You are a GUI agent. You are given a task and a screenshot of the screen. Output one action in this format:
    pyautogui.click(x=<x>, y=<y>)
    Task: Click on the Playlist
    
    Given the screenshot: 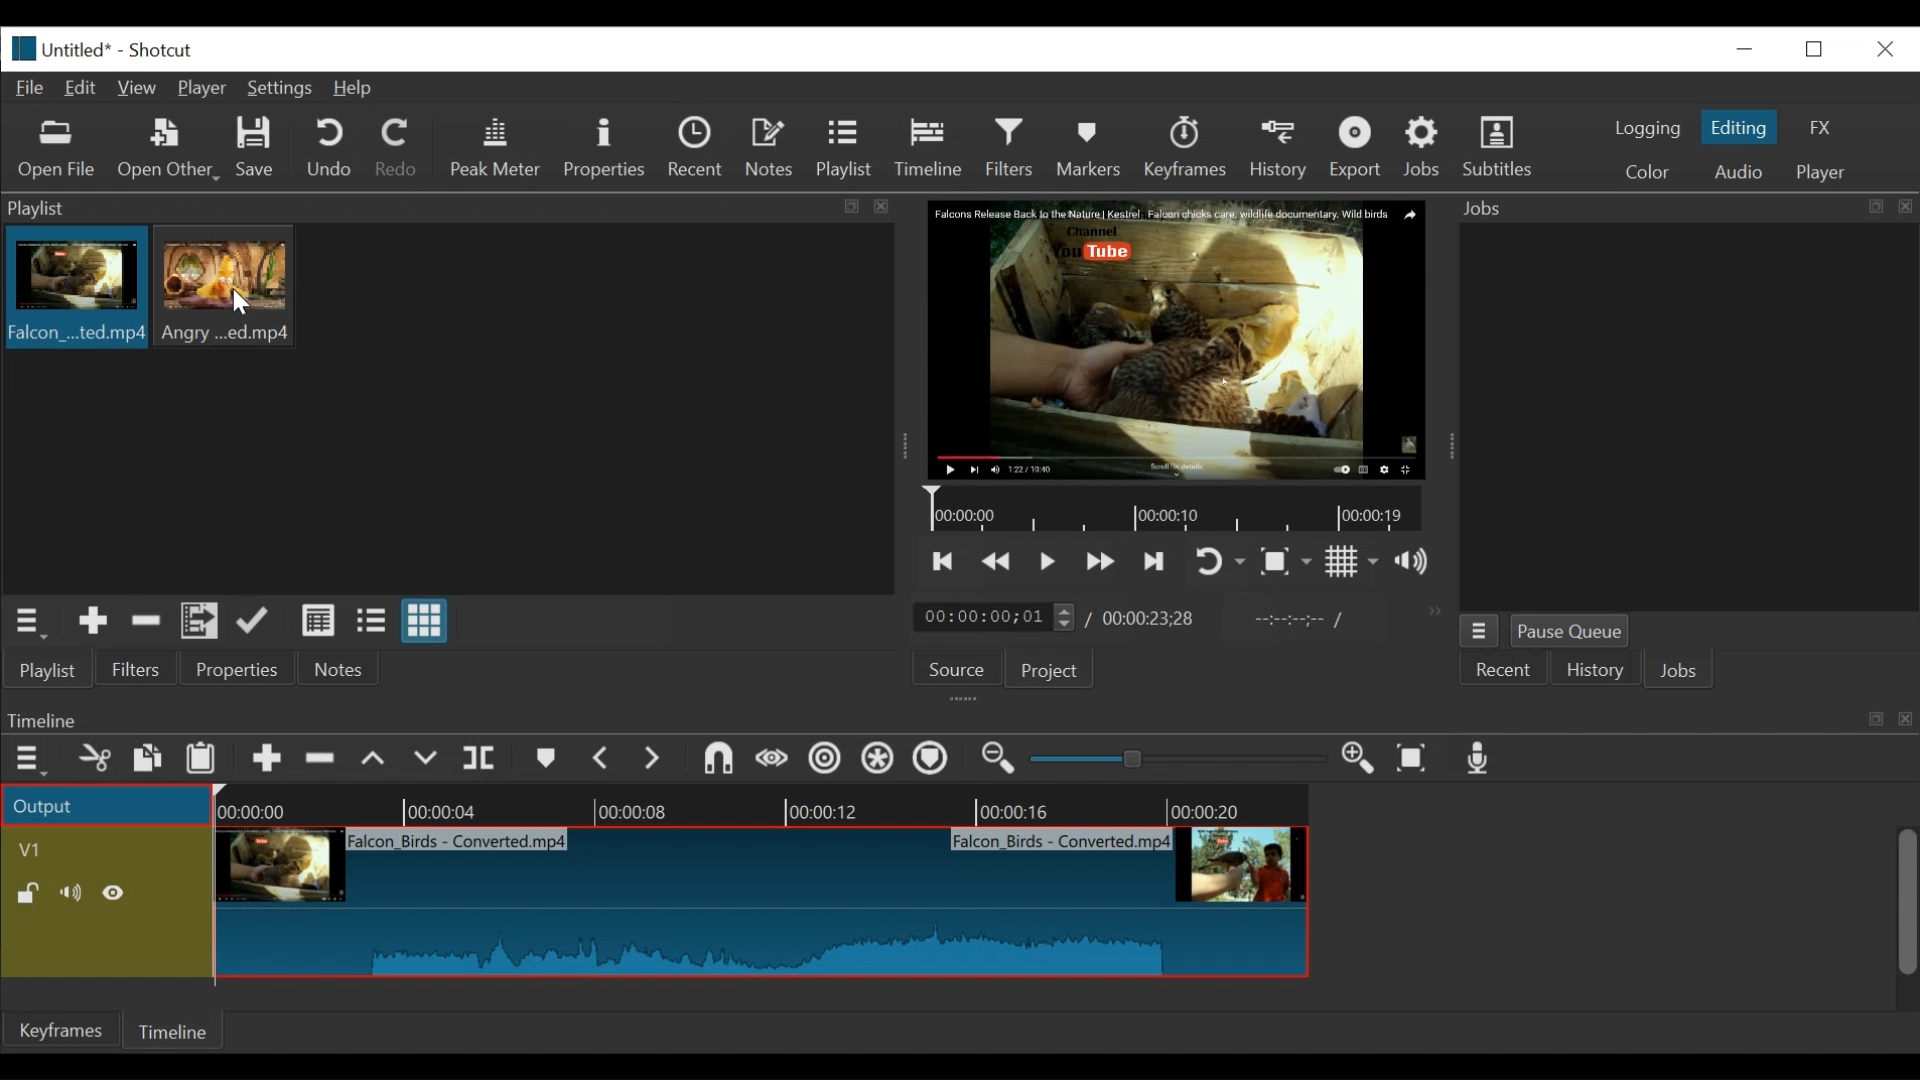 What is the action you would take?
    pyautogui.click(x=845, y=150)
    